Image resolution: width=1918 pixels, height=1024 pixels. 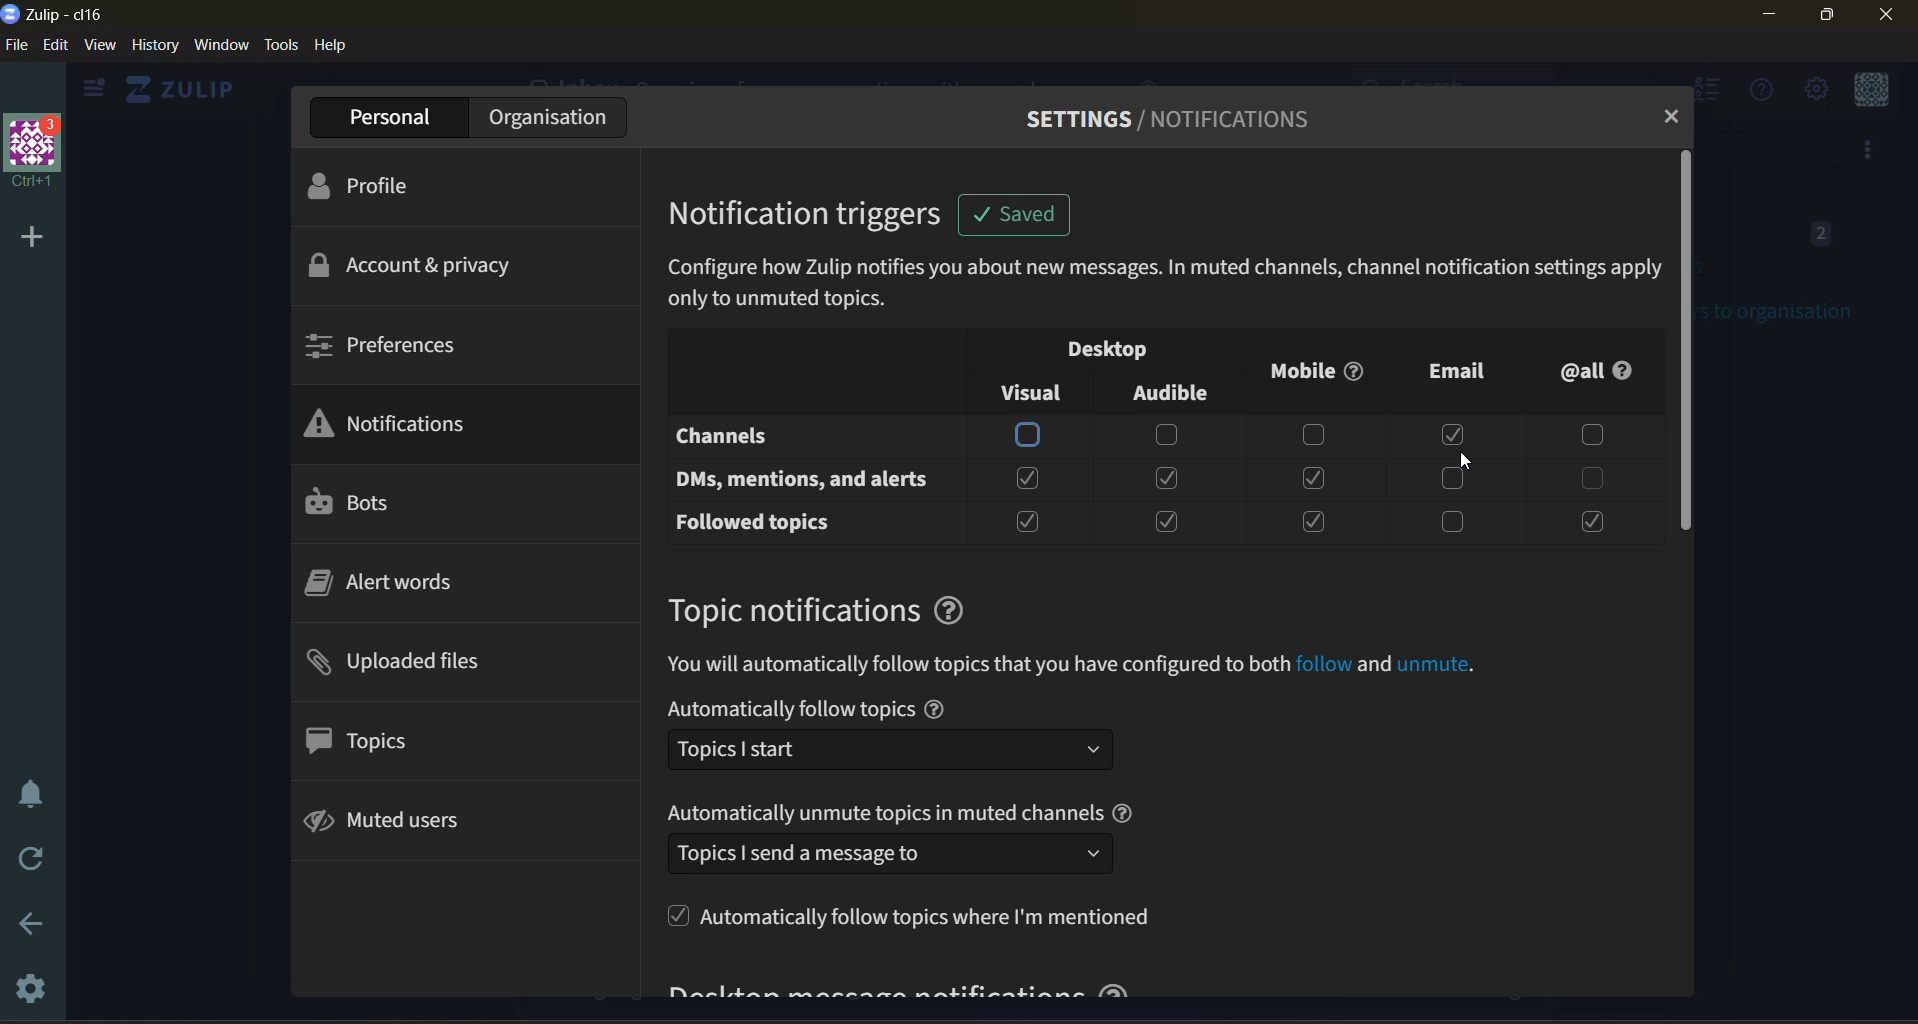 I want to click on account and privacy, so click(x=419, y=264).